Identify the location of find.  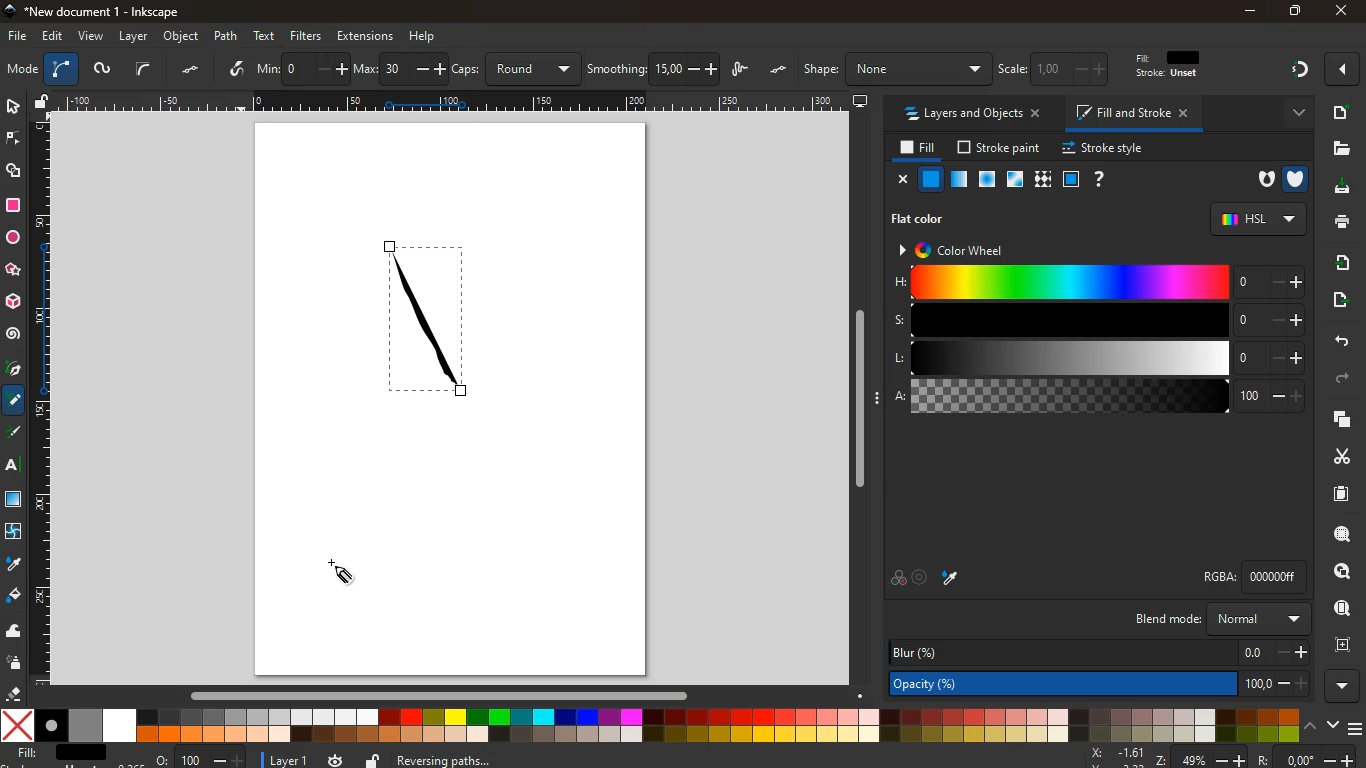
(1342, 534).